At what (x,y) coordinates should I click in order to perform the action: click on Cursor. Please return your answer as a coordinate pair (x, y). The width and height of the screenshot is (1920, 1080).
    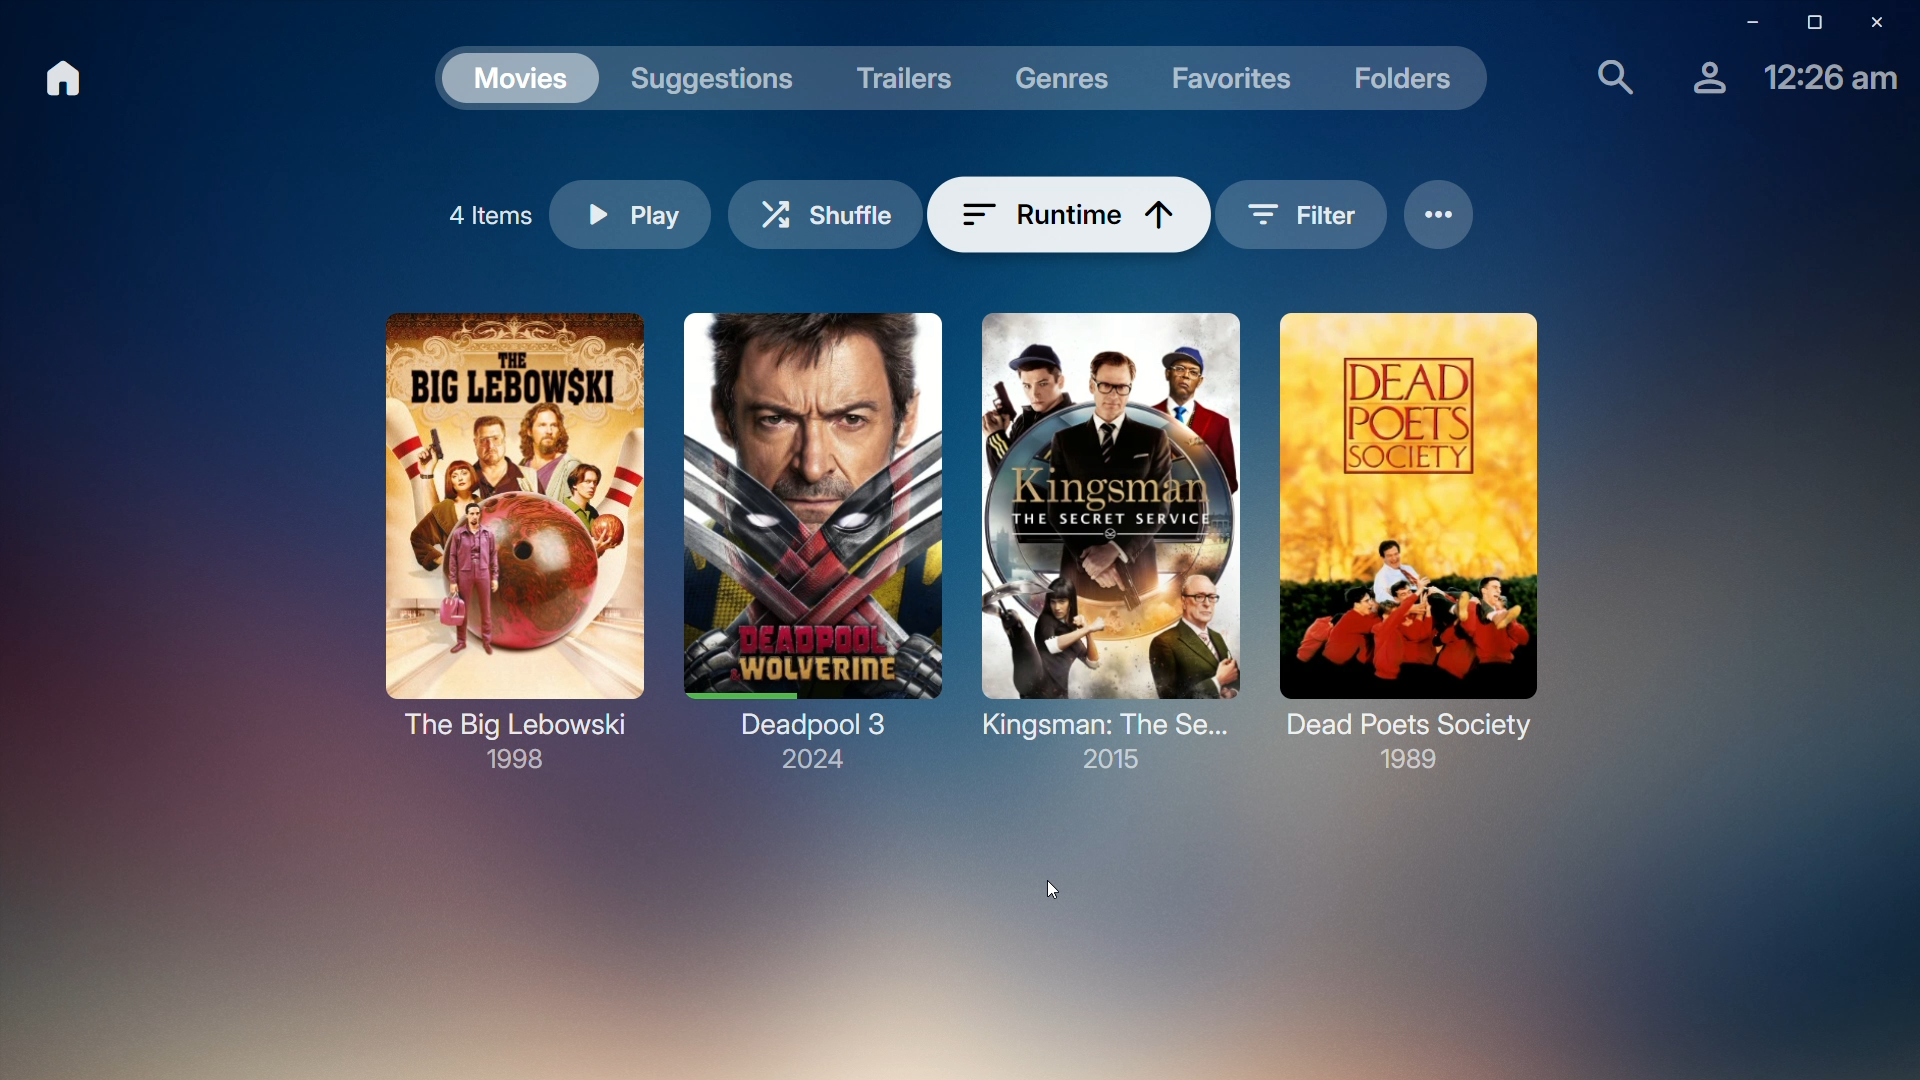
    Looking at the image, I should click on (1047, 886).